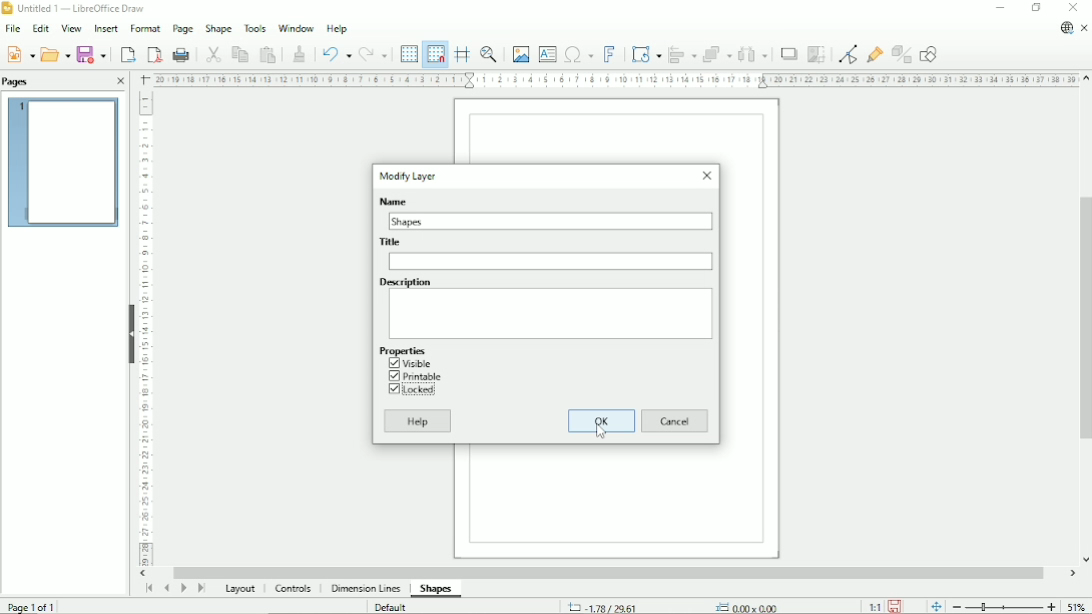  I want to click on Pages, so click(19, 82).